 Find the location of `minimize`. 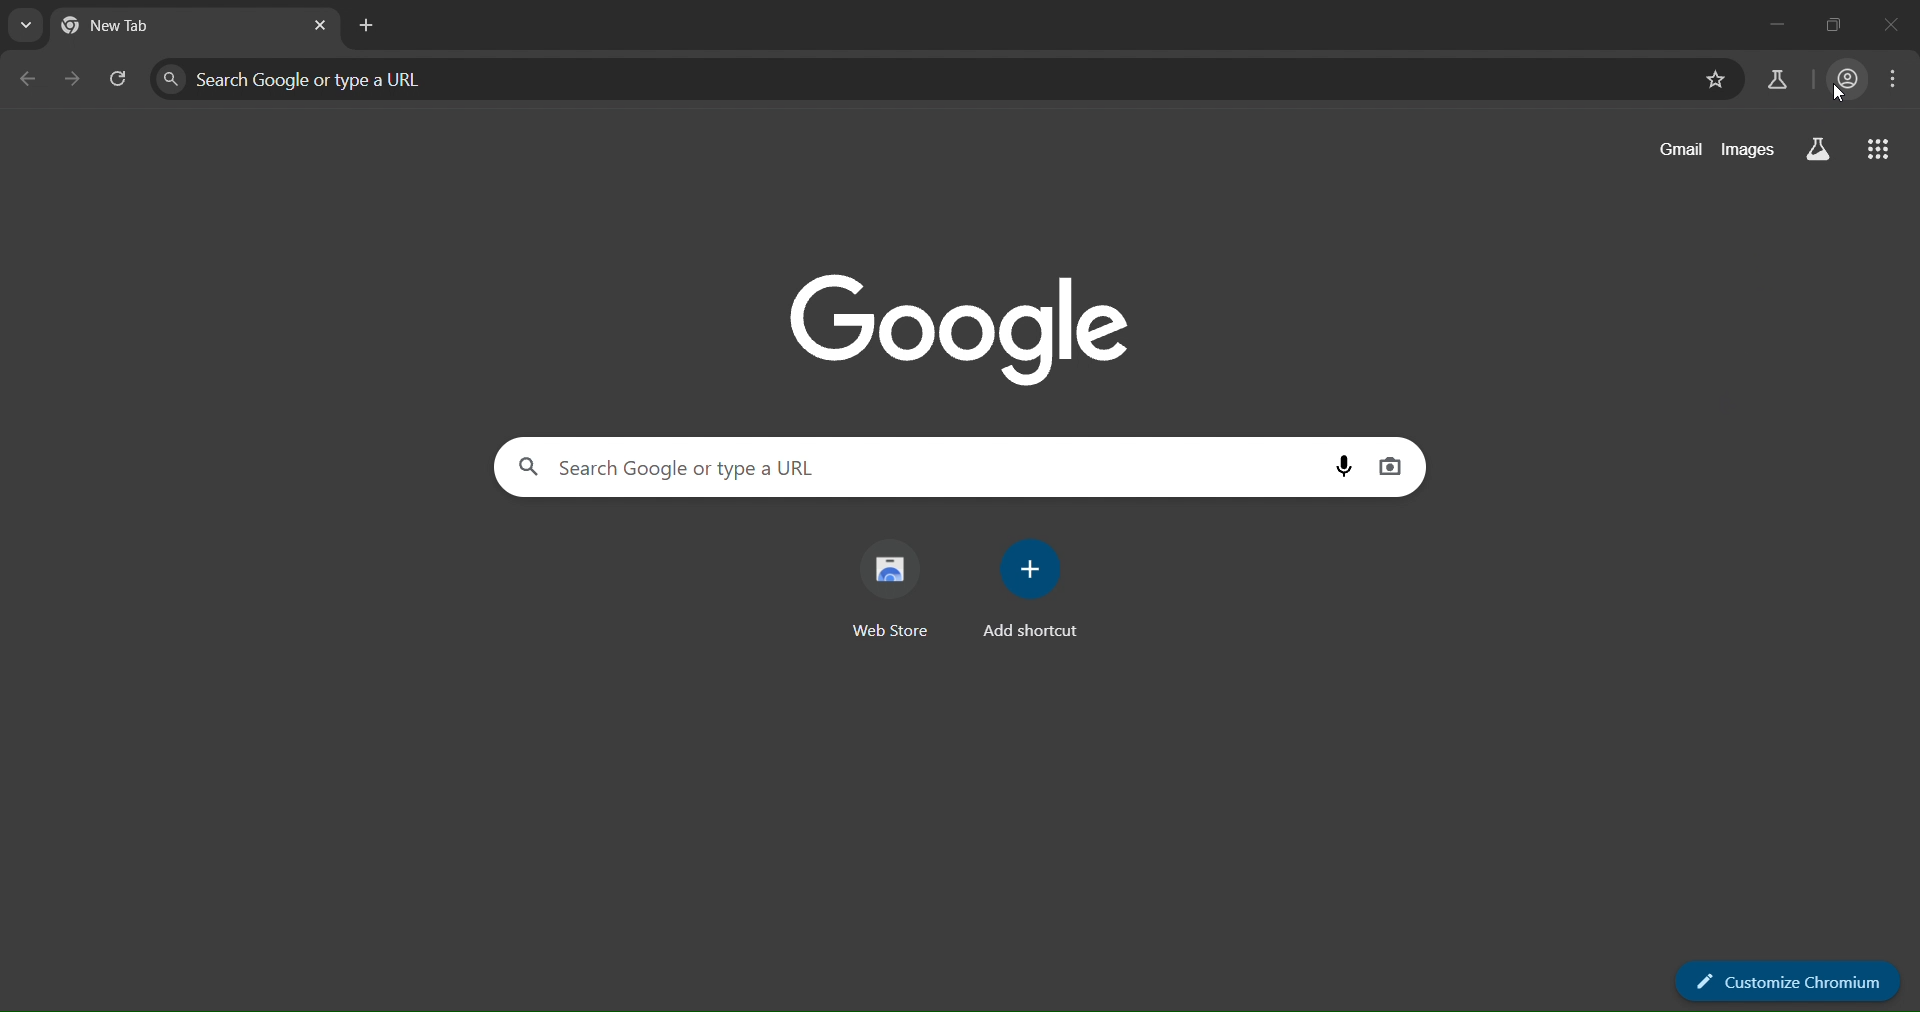

minimize is located at coordinates (1774, 25).